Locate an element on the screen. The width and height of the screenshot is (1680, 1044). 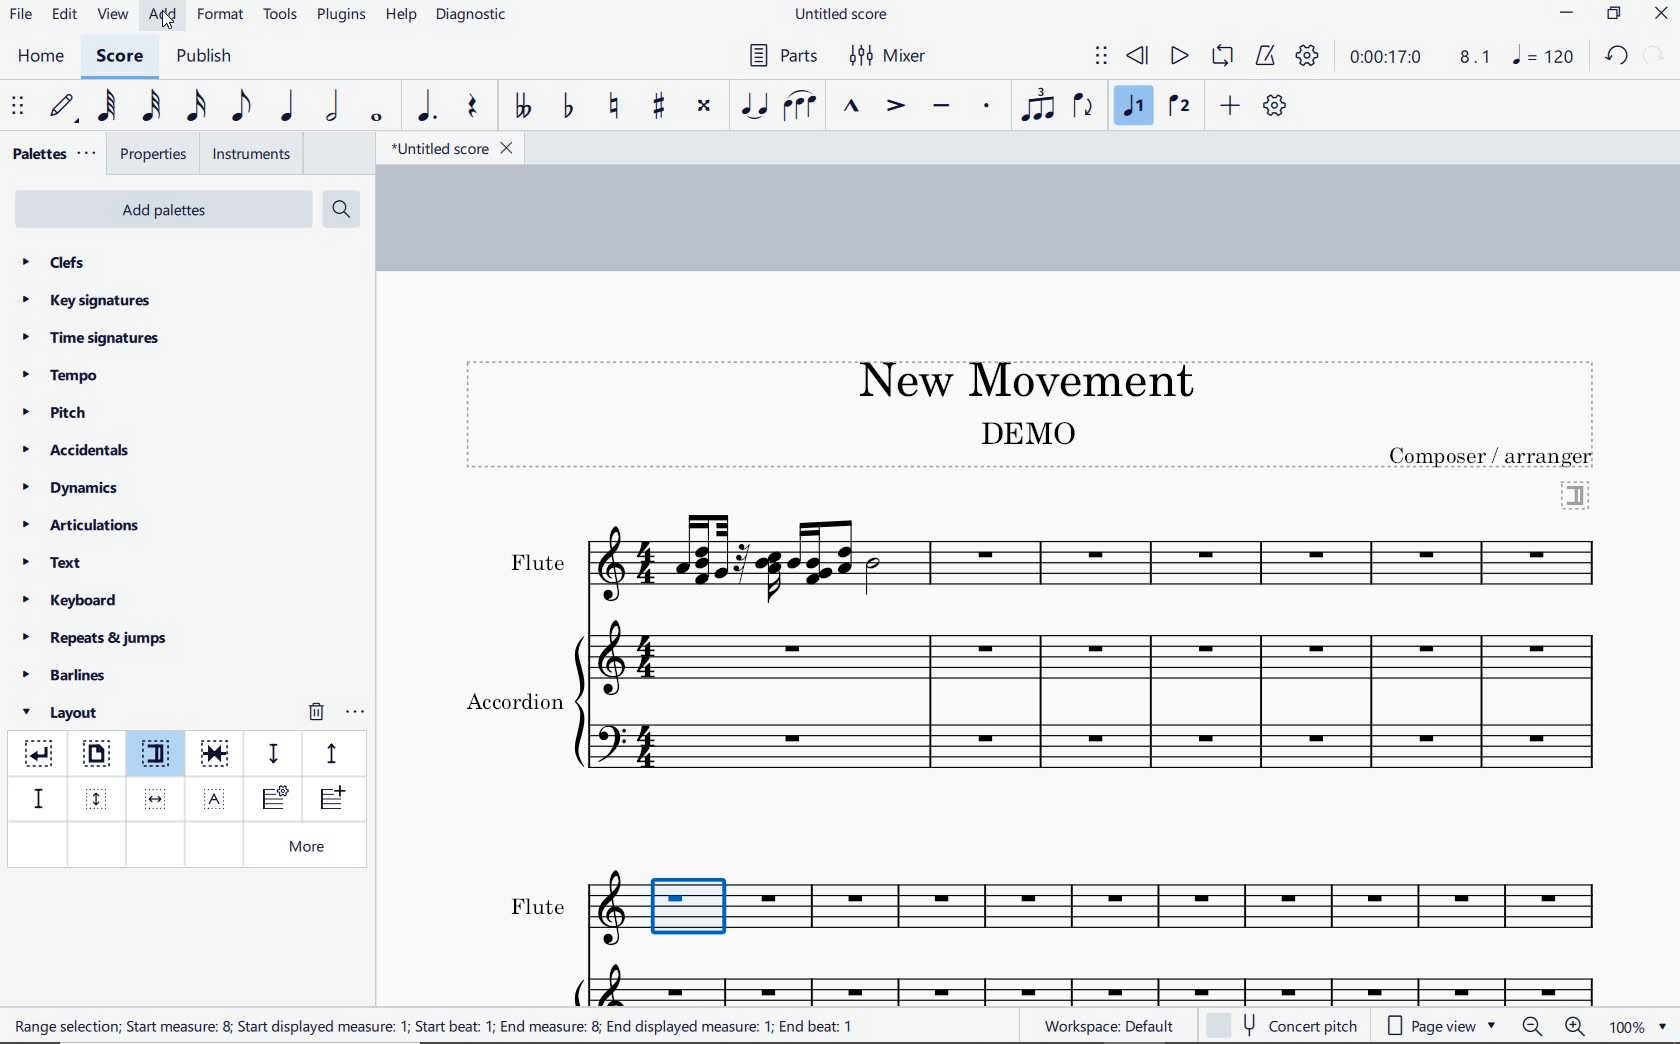
accent is located at coordinates (895, 106).